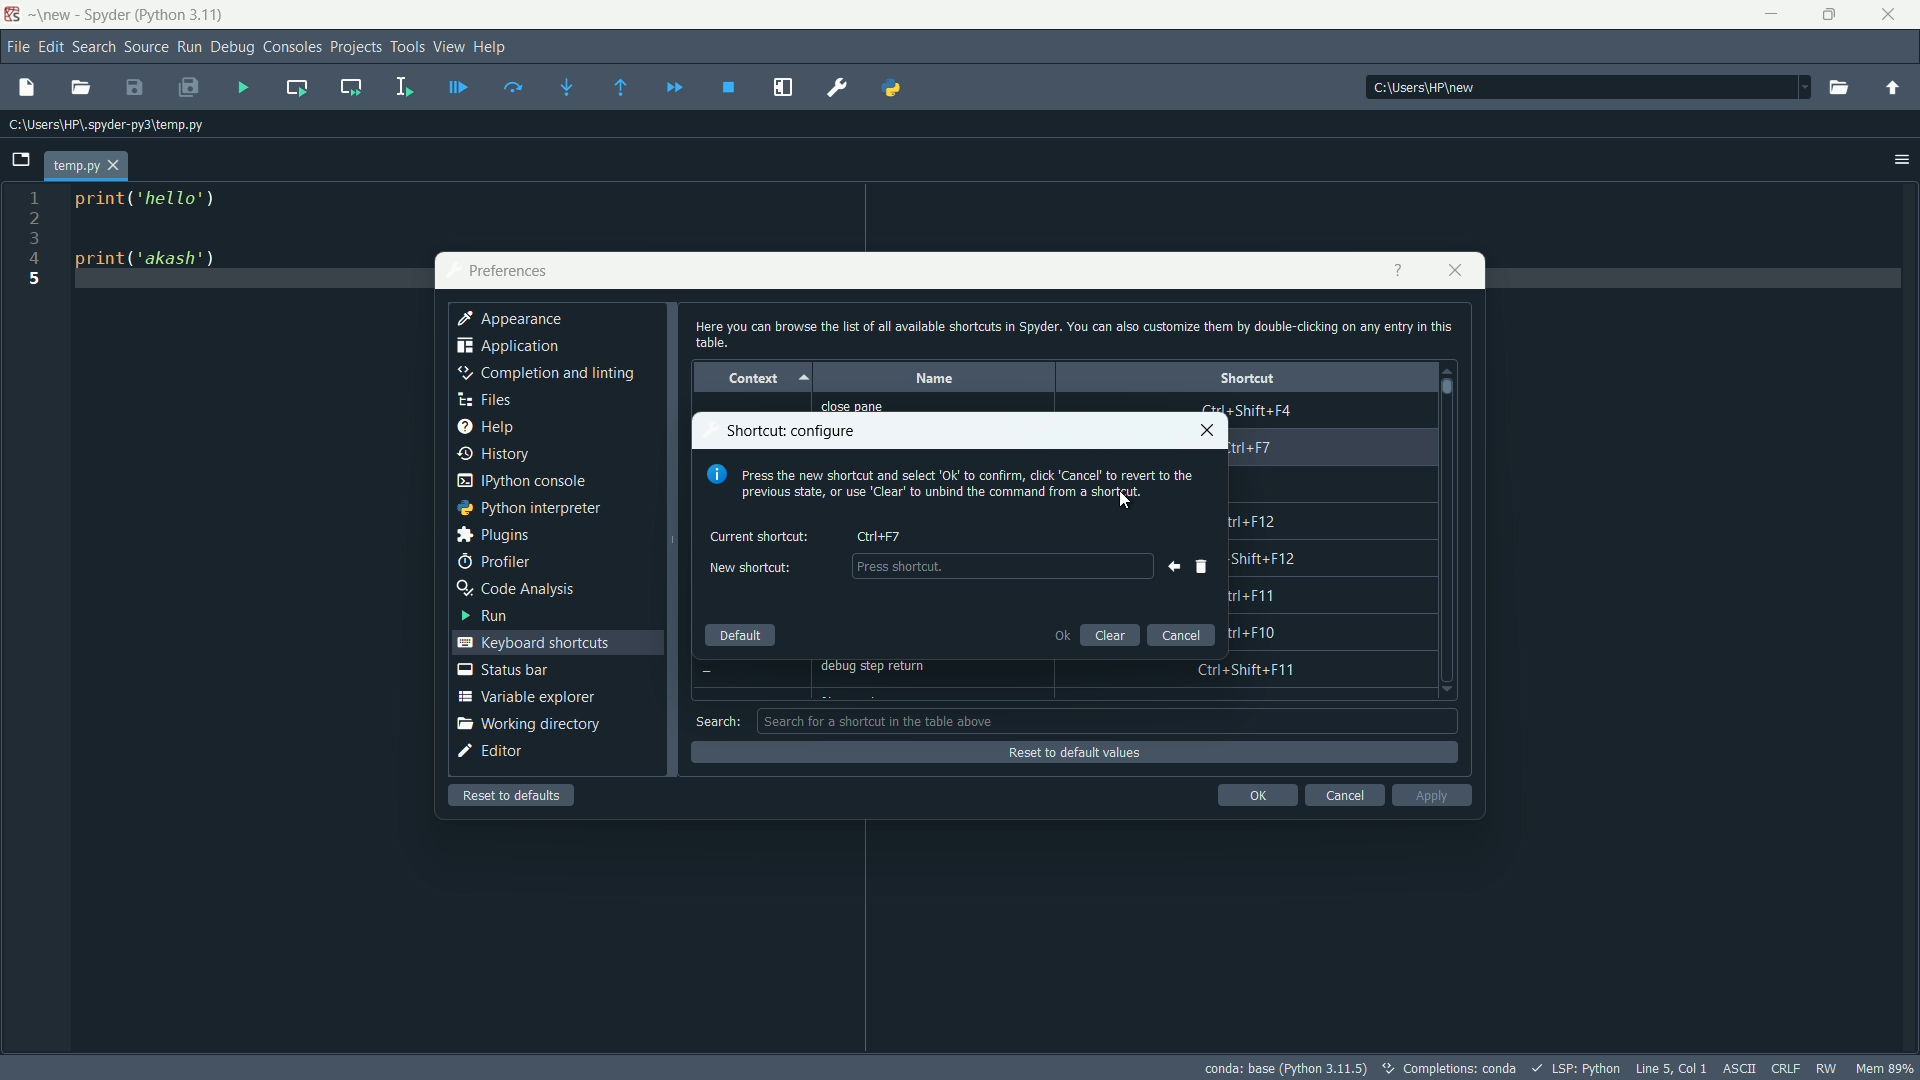 This screenshot has height=1080, width=1920. What do you see at coordinates (51, 47) in the screenshot?
I see `edit menu` at bounding box center [51, 47].